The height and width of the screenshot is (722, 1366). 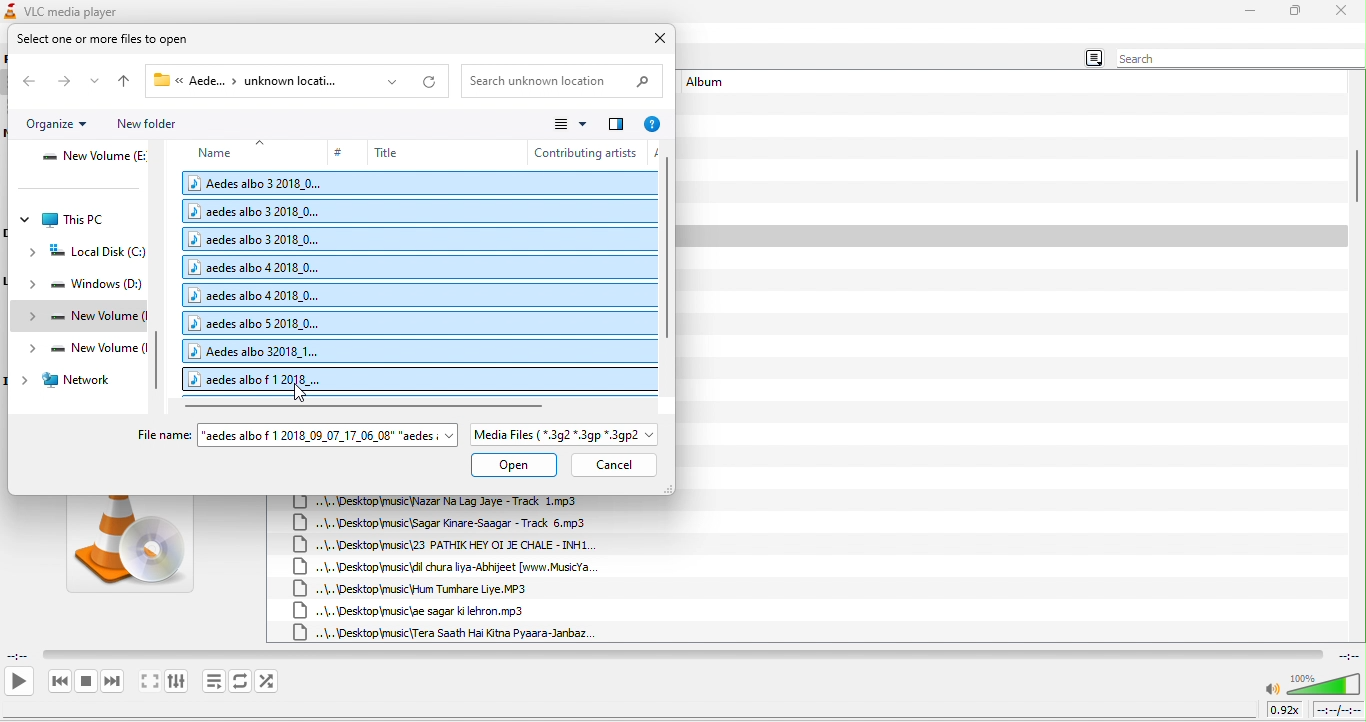 What do you see at coordinates (10, 11) in the screenshot?
I see `icon` at bounding box center [10, 11].